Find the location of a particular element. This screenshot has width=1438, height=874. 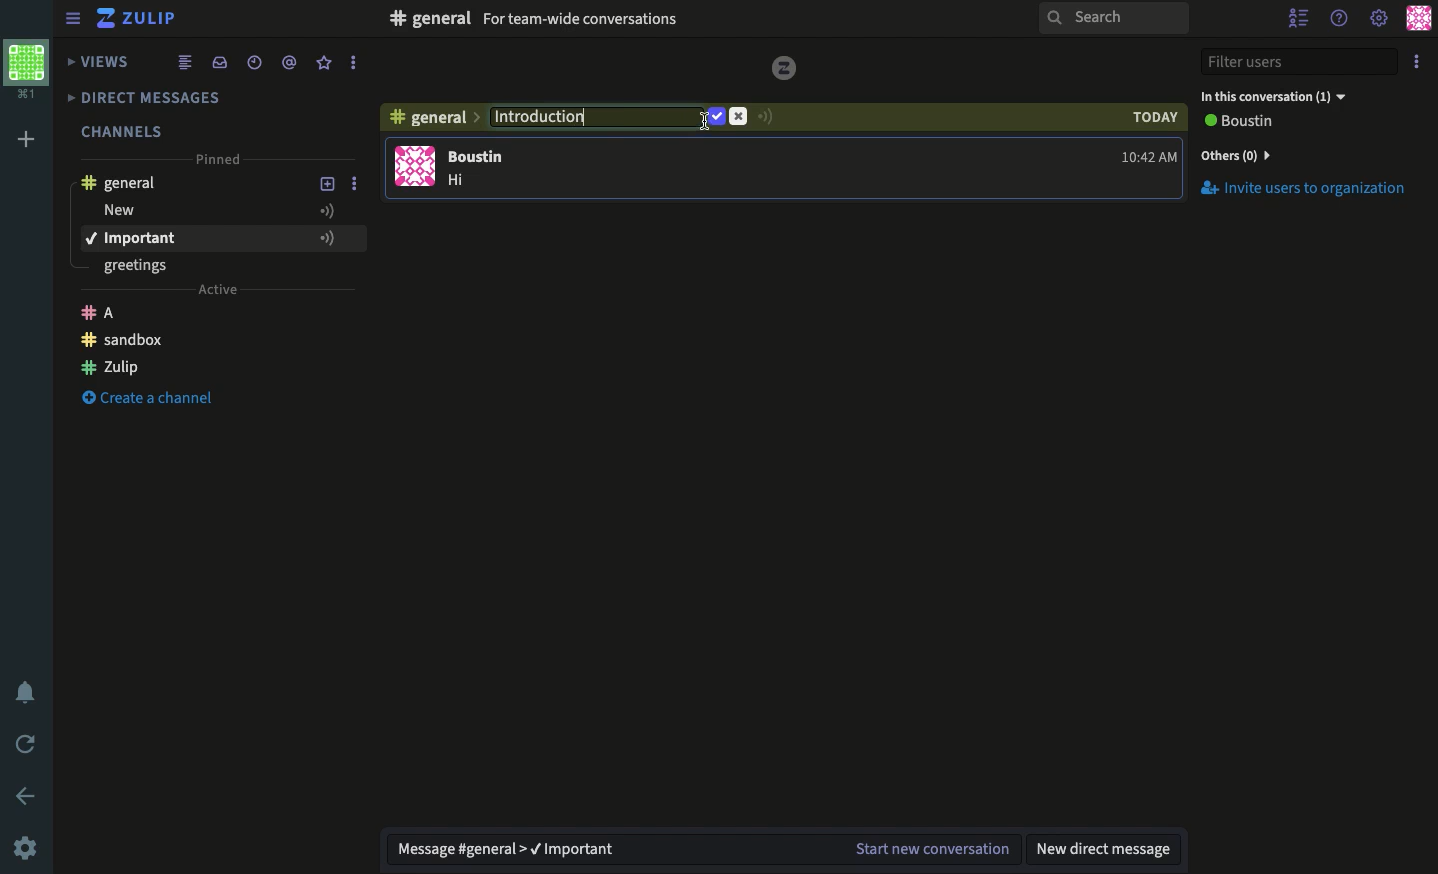

Zulip is located at coordinates (182, 370).